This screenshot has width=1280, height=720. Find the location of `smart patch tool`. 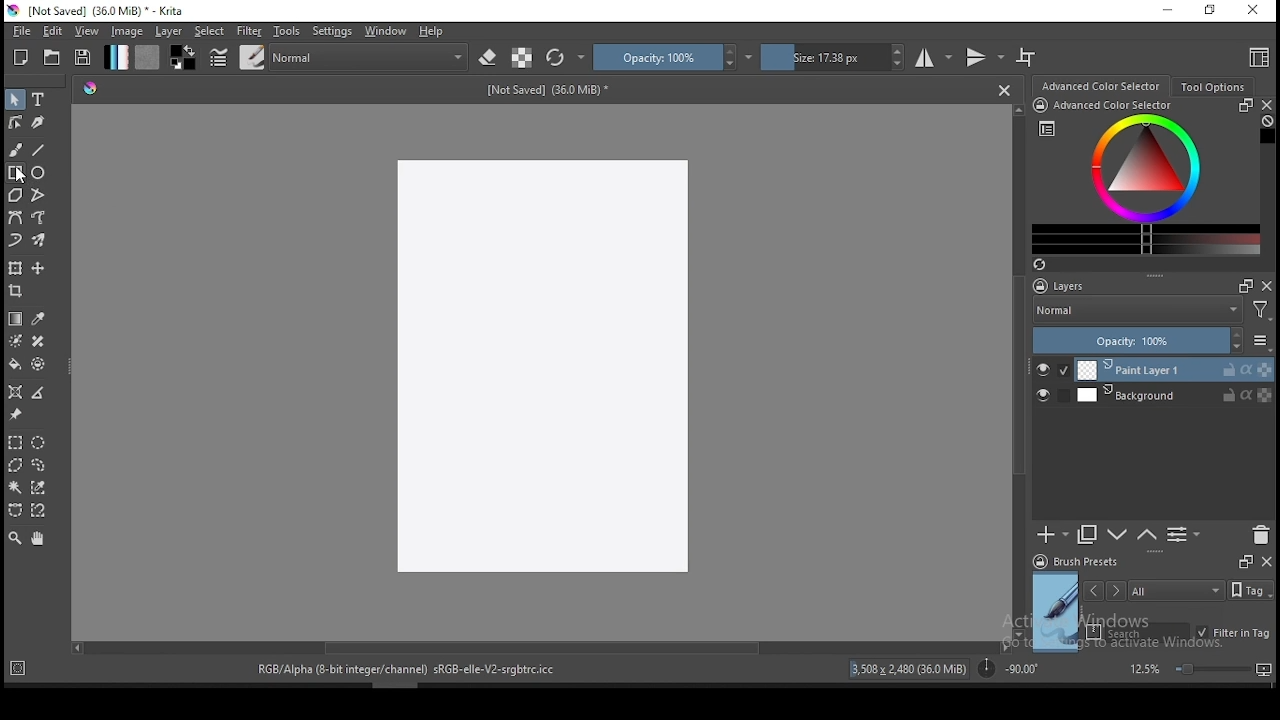

smart patch tool is located at coordinates (38, 341).